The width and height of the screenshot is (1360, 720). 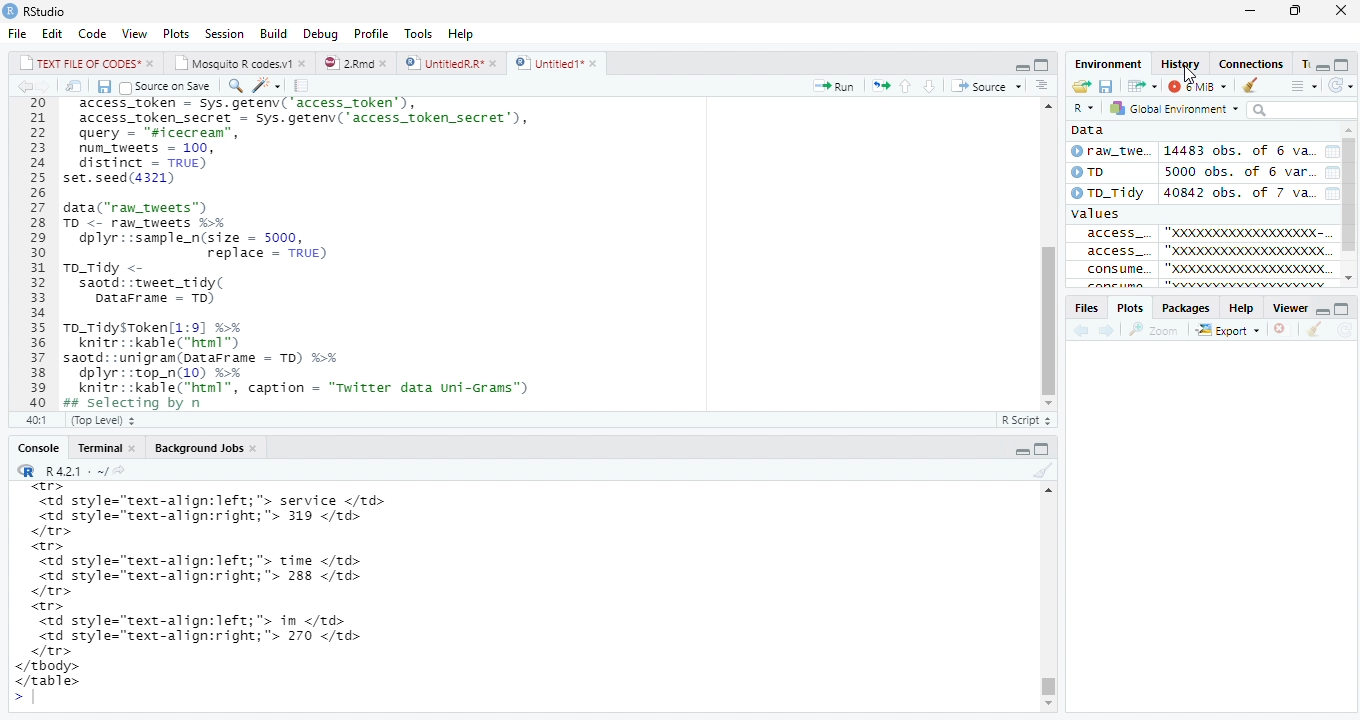 What do you see at coordinates (1351, 203) in the screenshot?
I see `scrollbar` at bounding box center [1351, 203].